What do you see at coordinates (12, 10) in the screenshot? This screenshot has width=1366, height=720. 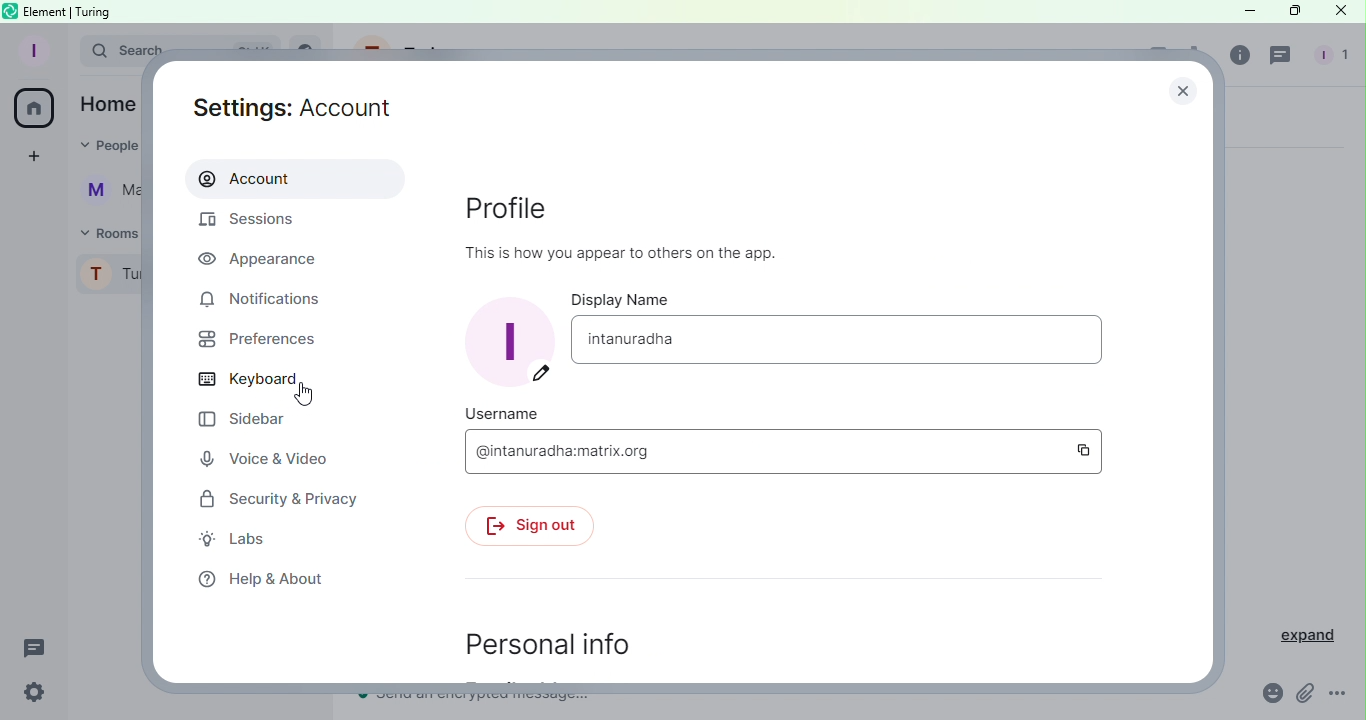 I see `Element icon` at bounding box center [12, 10].